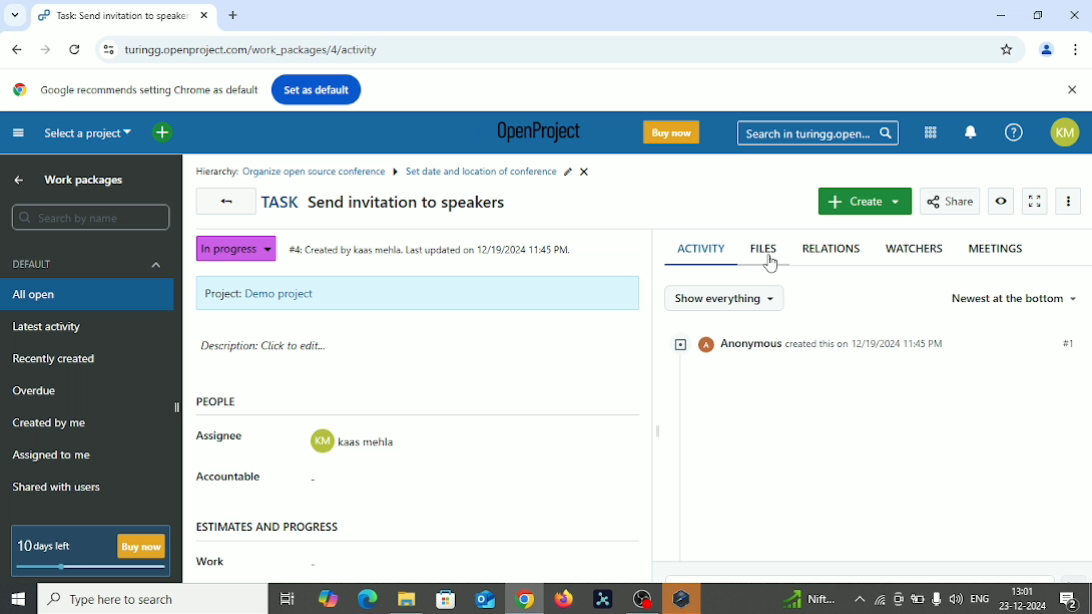 The width and height of the screenshot is (1092, 614). I want to click on Outlook, so click(483, 599).